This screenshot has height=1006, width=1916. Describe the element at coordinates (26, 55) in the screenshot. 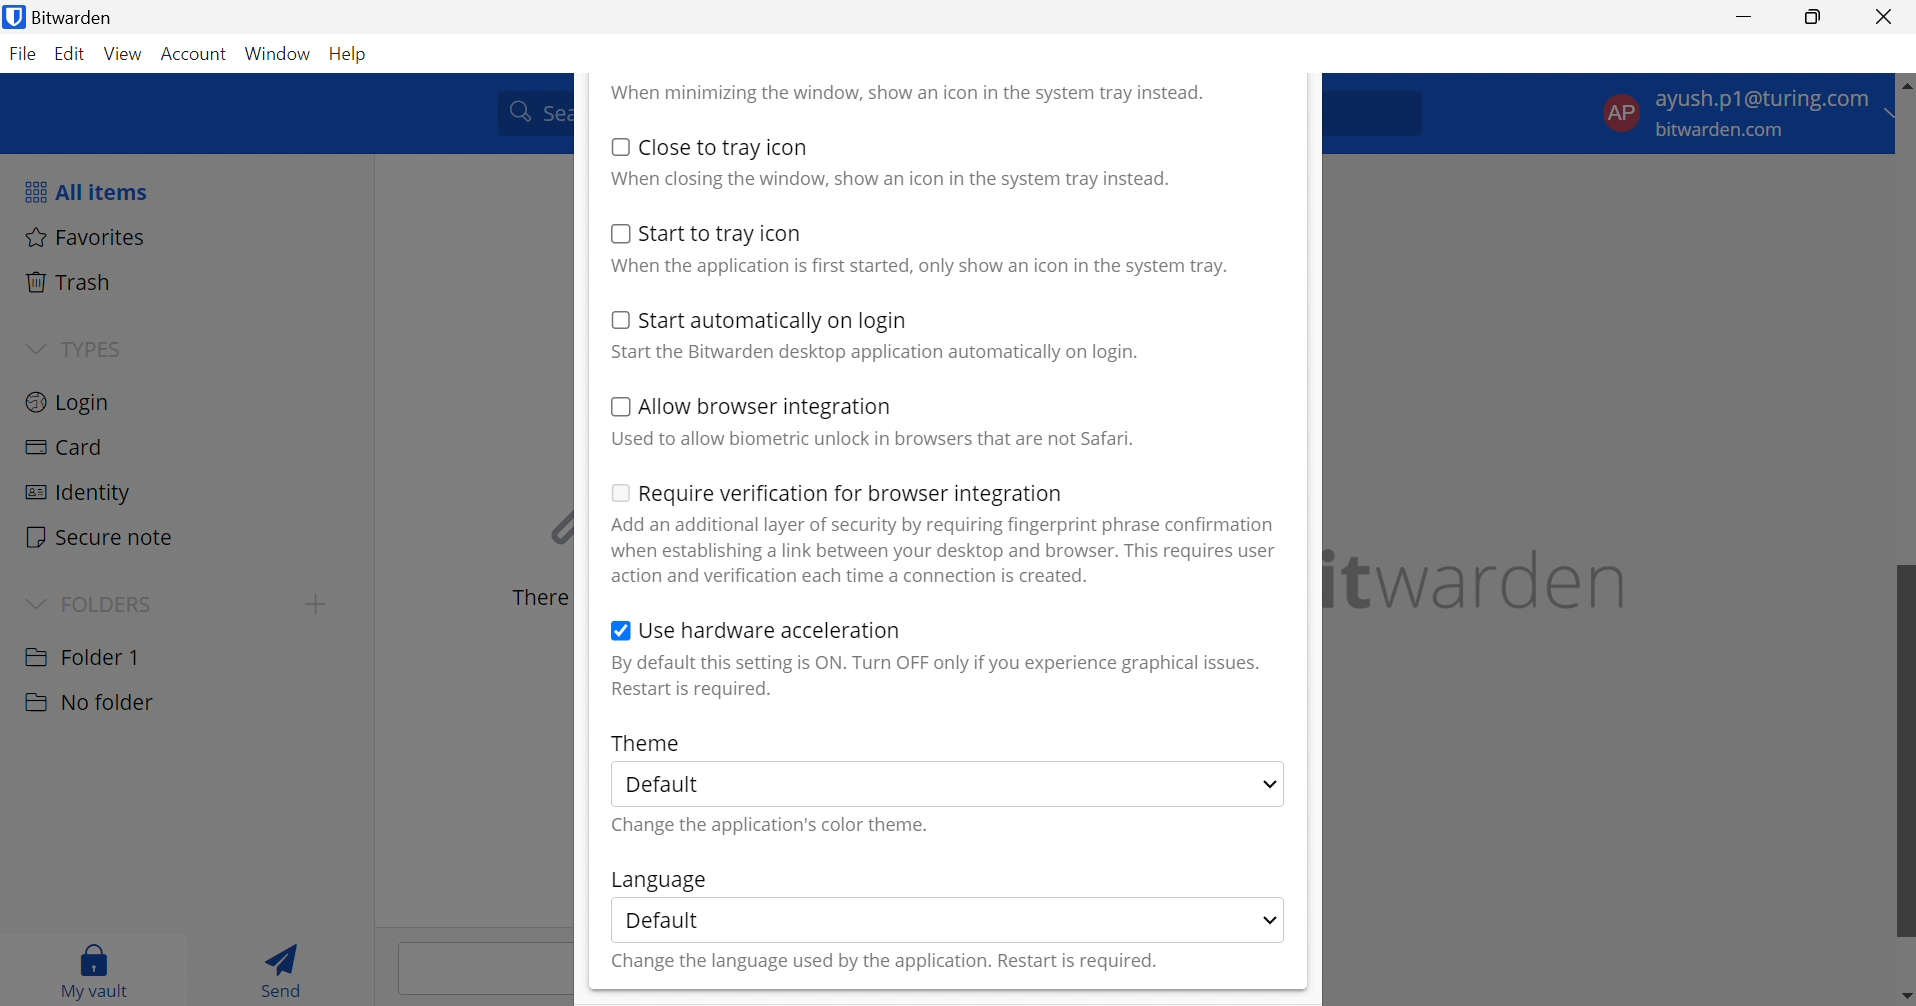

I see `File` at that location.